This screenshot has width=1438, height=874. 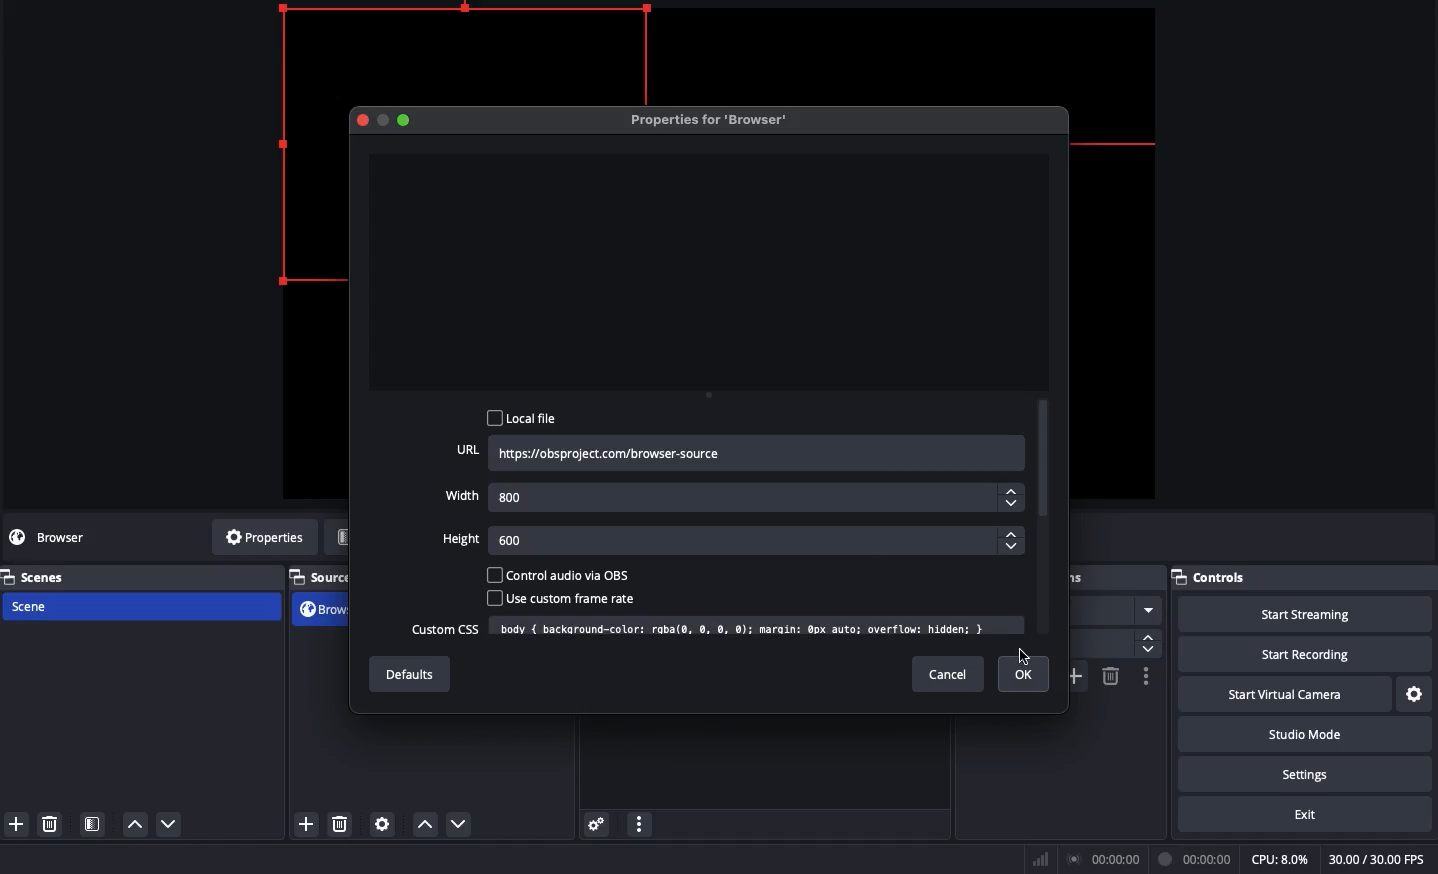 What do you see at coordinates (1378, 859) in the screenshot?
I see `30.00/30.00 FPS` at bounding box center [1378, 859].